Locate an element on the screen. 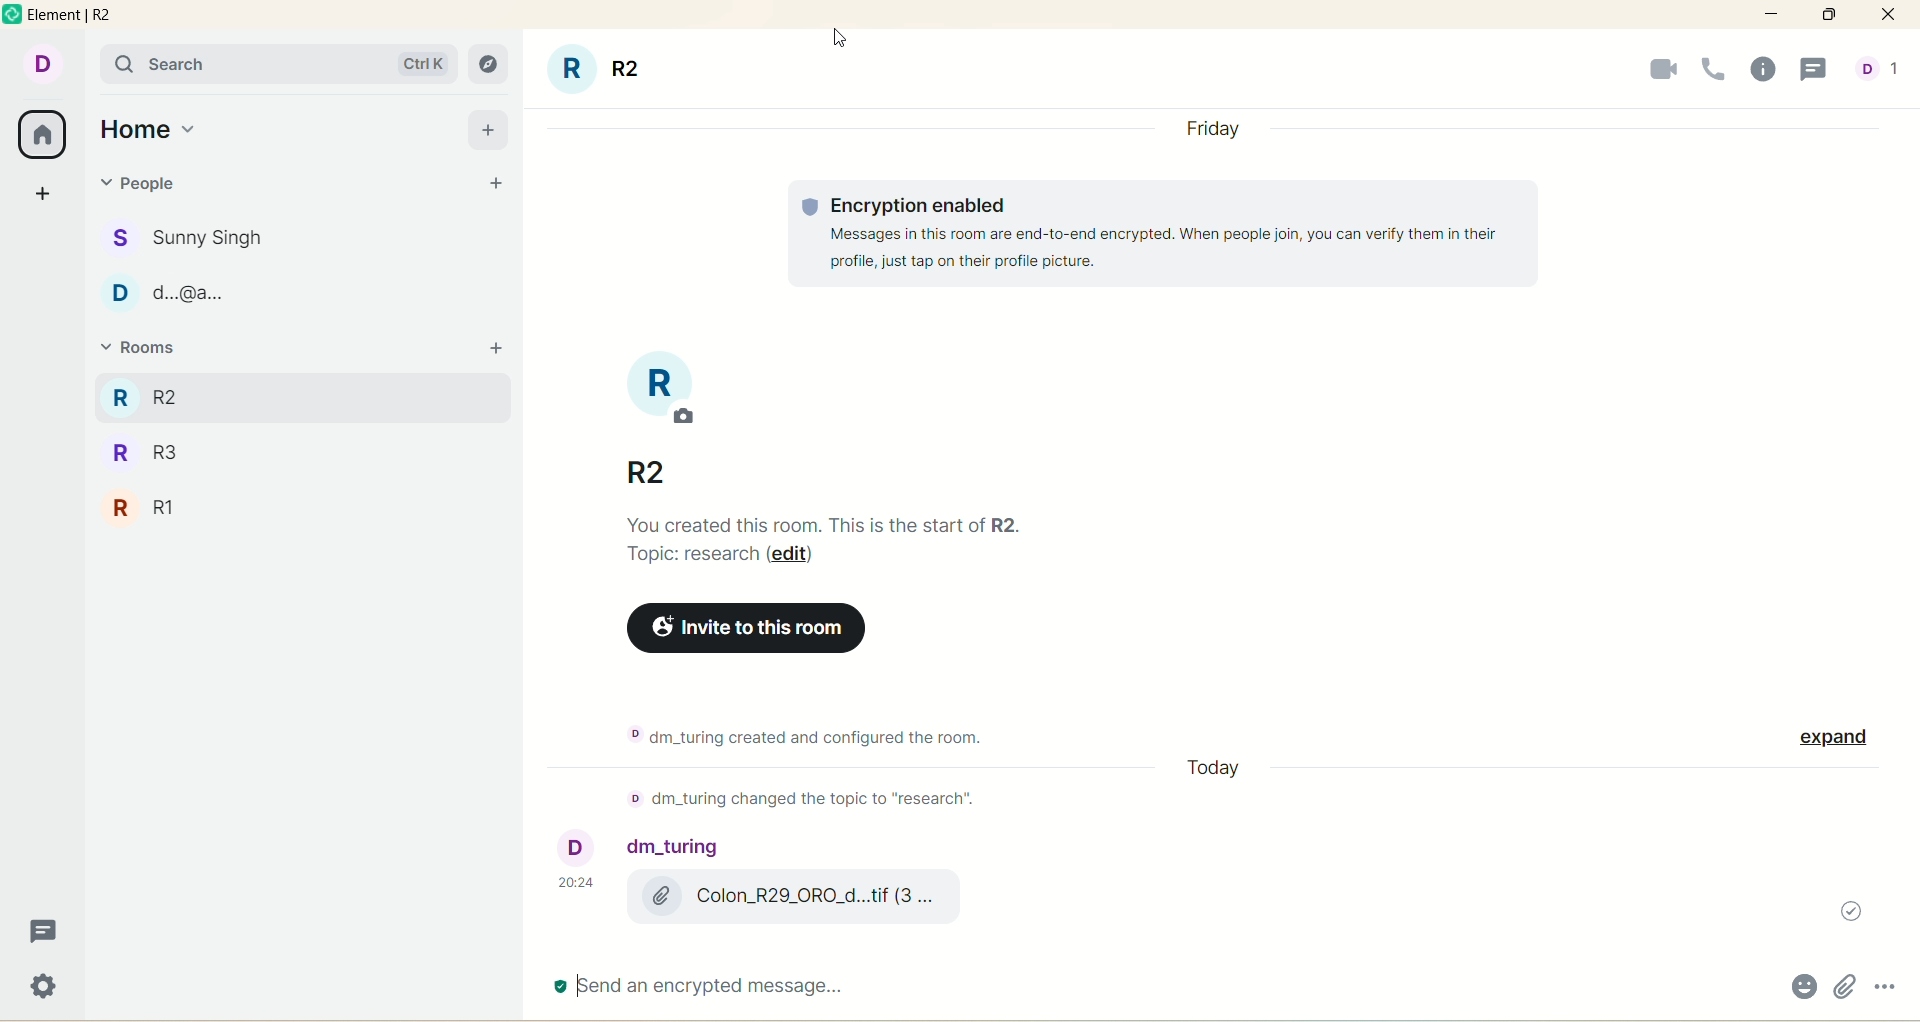 The width and height of the screenshot is (1920, 1022). minimize is located at coordinates (1773, 12).